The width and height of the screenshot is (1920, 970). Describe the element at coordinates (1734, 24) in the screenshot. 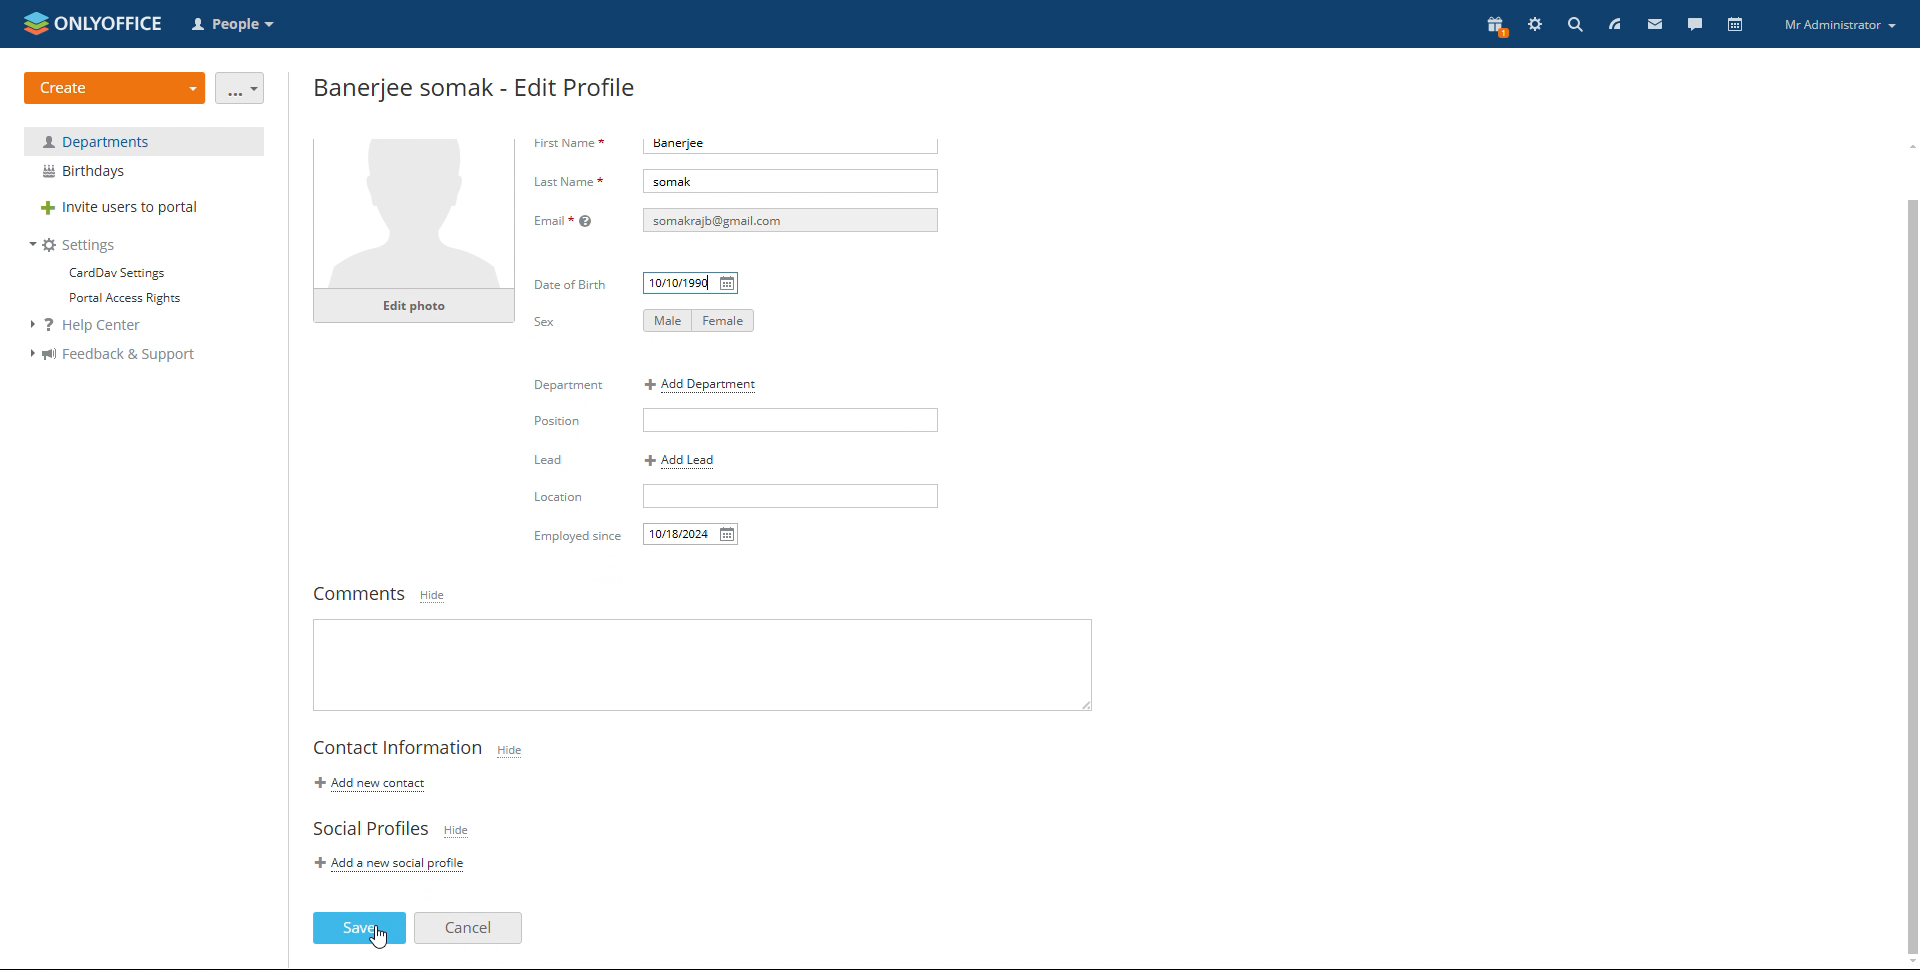

I see `calendar` at that location.